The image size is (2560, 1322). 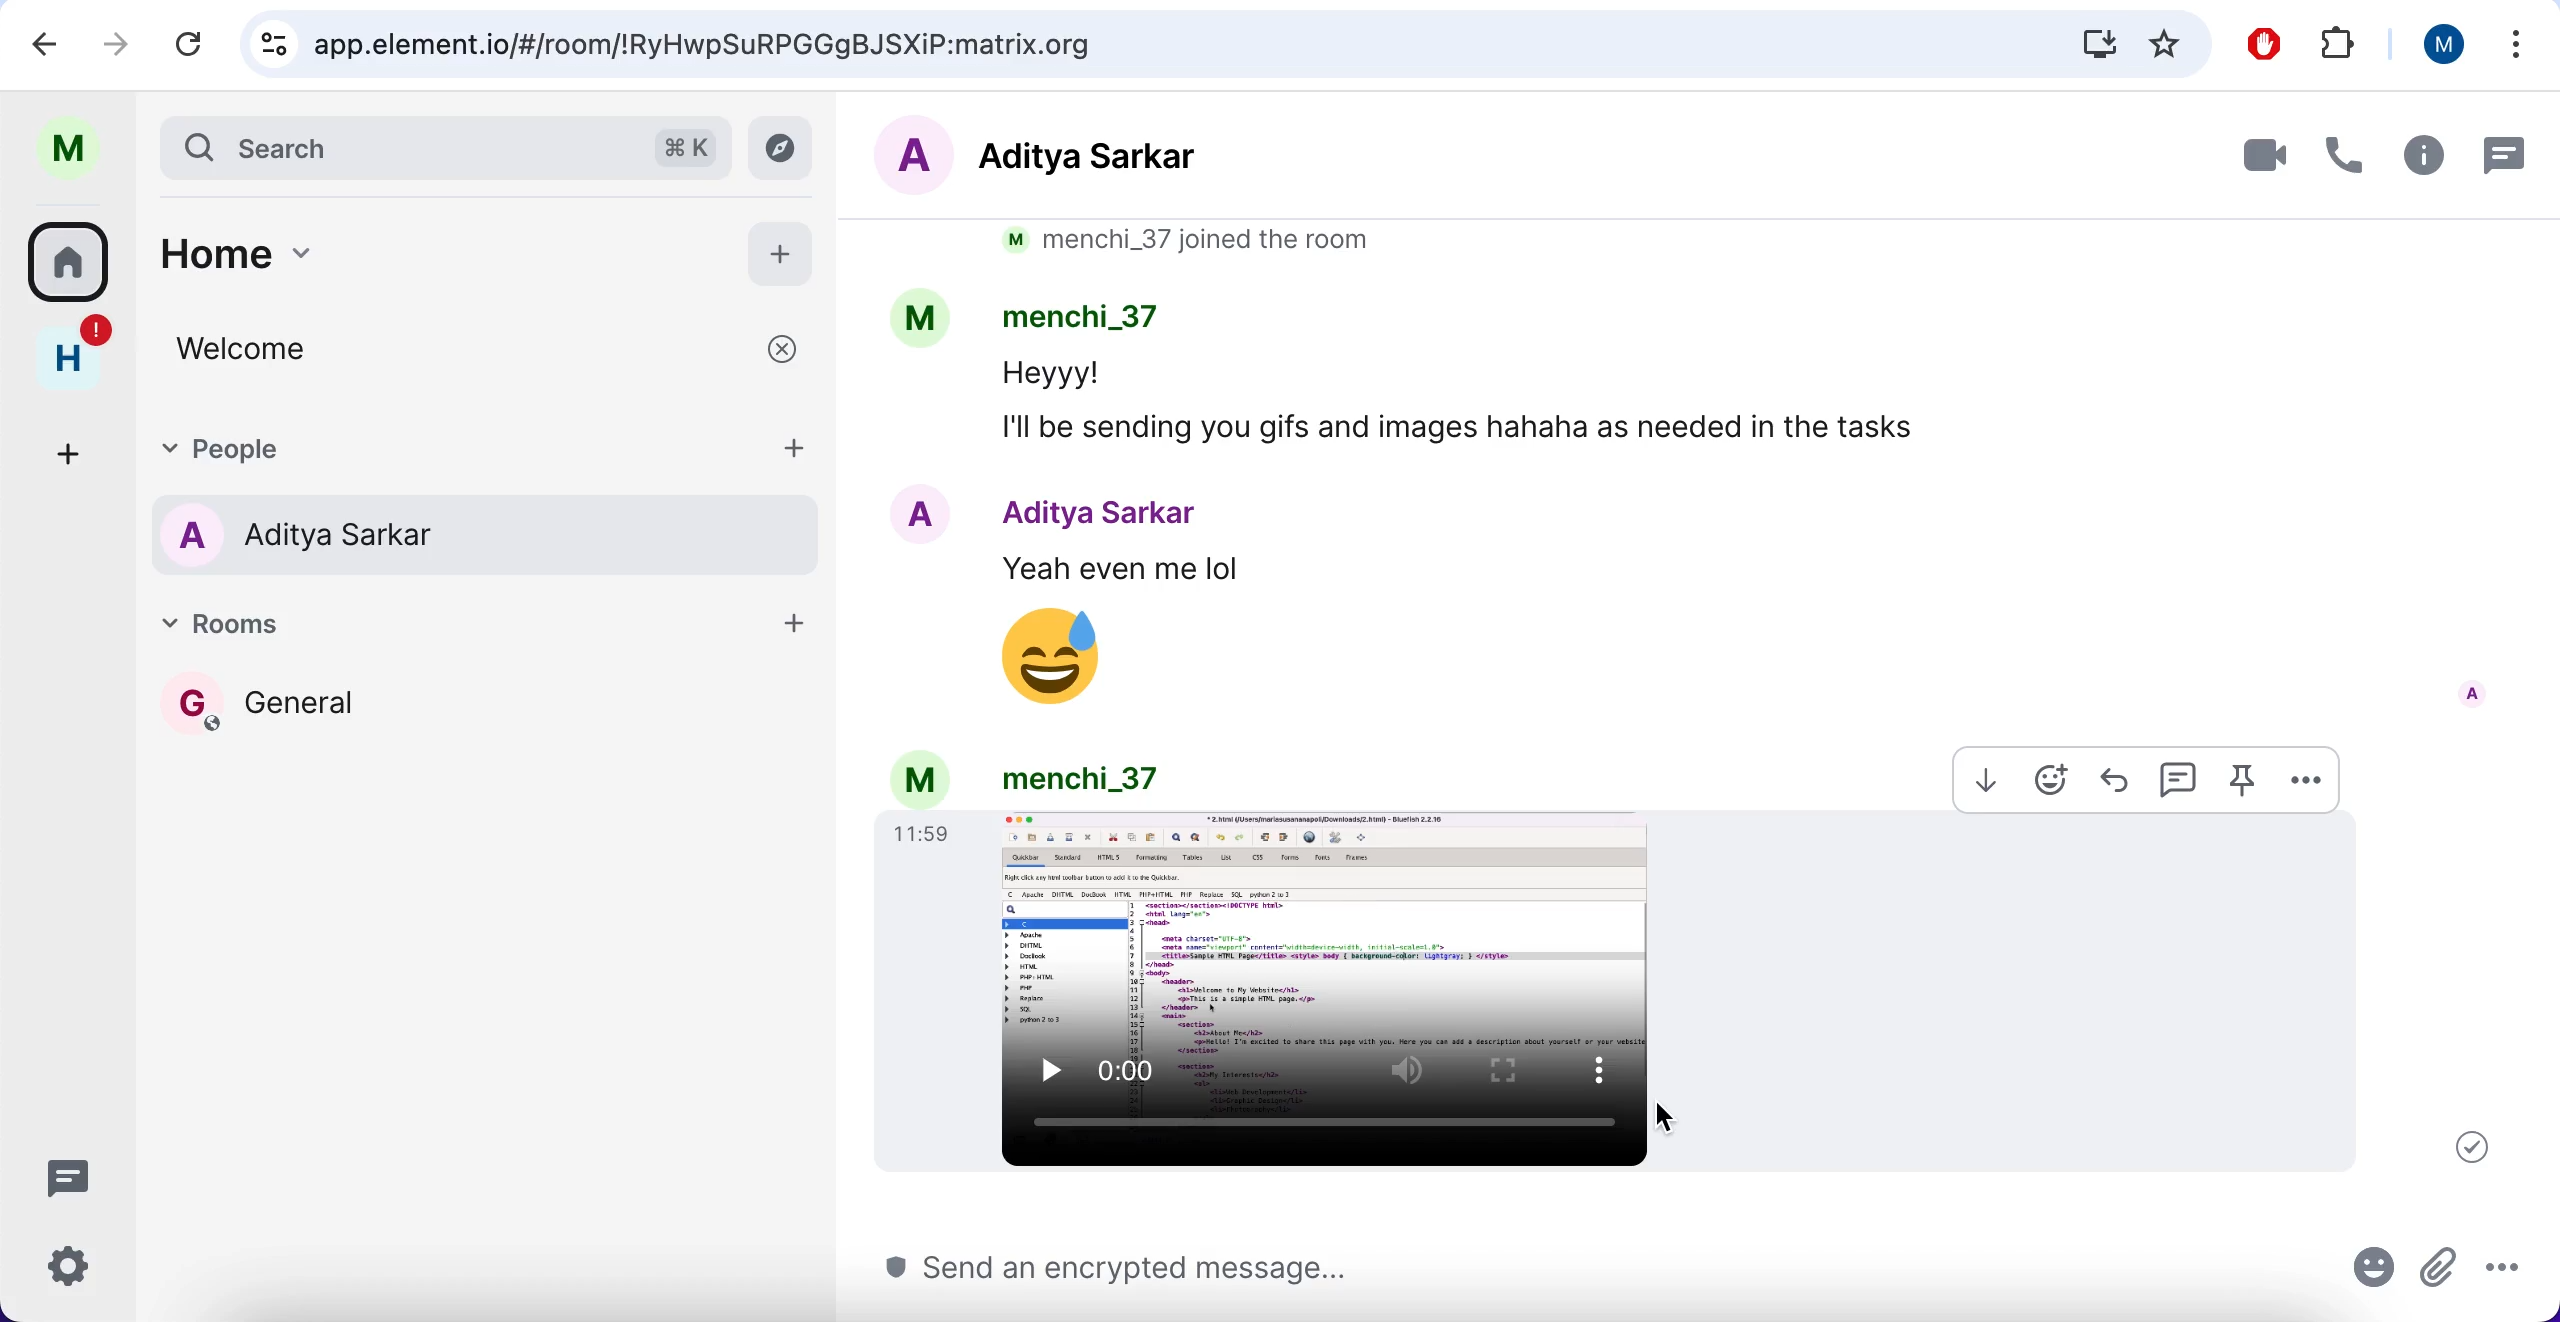 I want to click on search, so click(x=435, y=147).